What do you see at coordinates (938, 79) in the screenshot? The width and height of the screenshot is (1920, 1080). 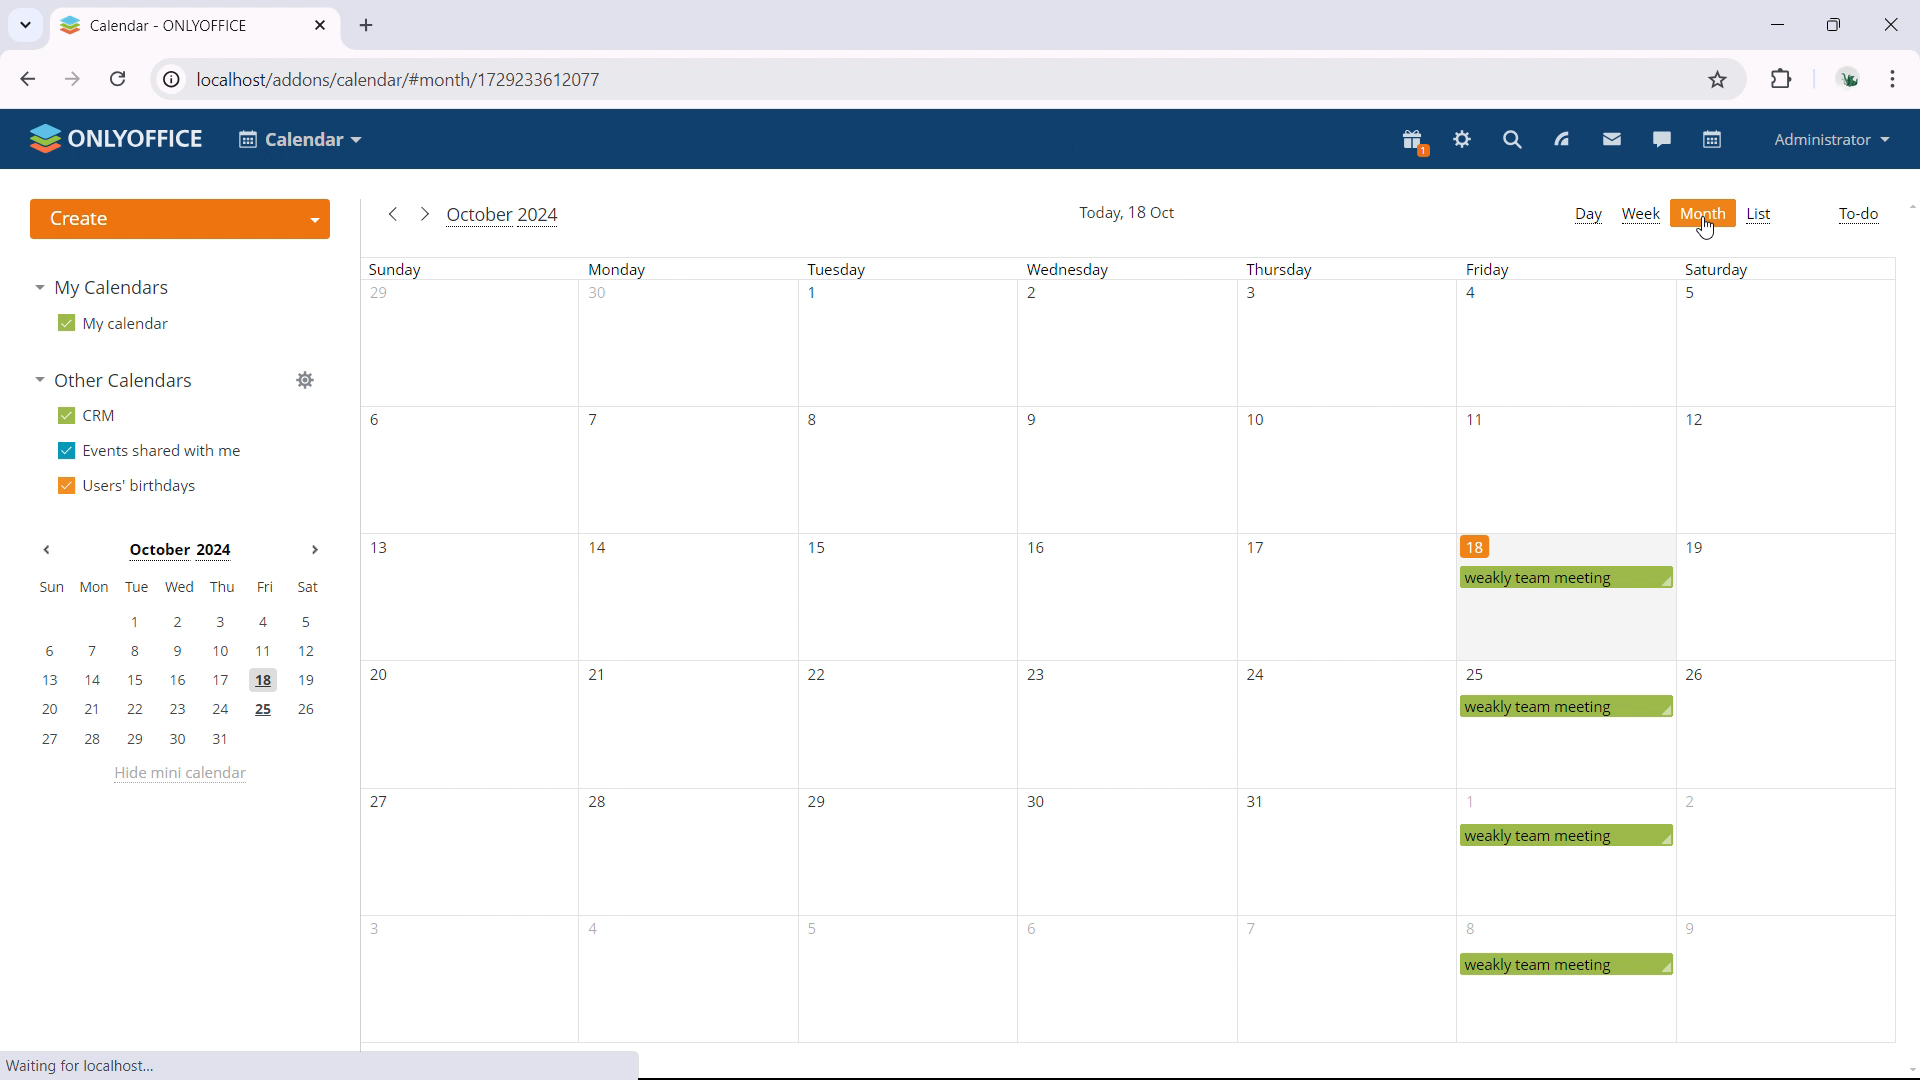 I see `URL` at bounding box center [938, 79].